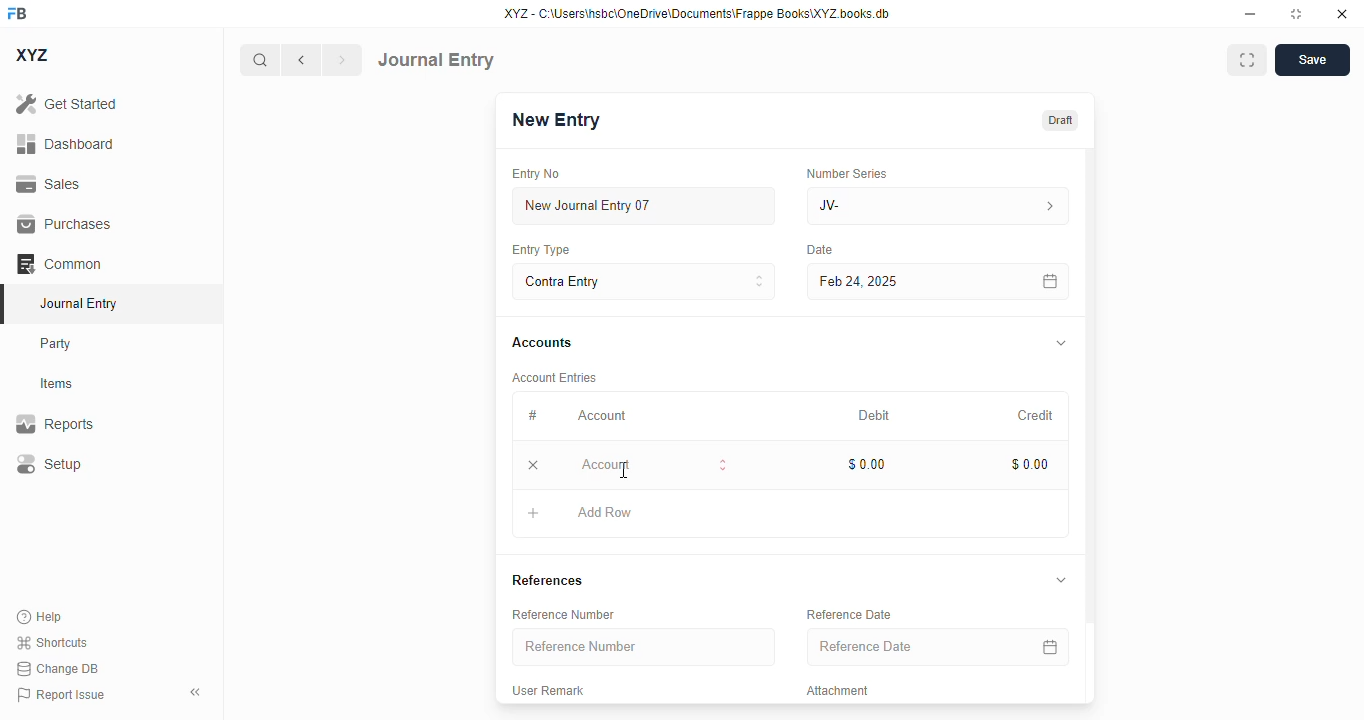 The image size is (1364, 720). Describe the element at coordinates (868, 464) in the screenshot. I see `$0.00` at that location.